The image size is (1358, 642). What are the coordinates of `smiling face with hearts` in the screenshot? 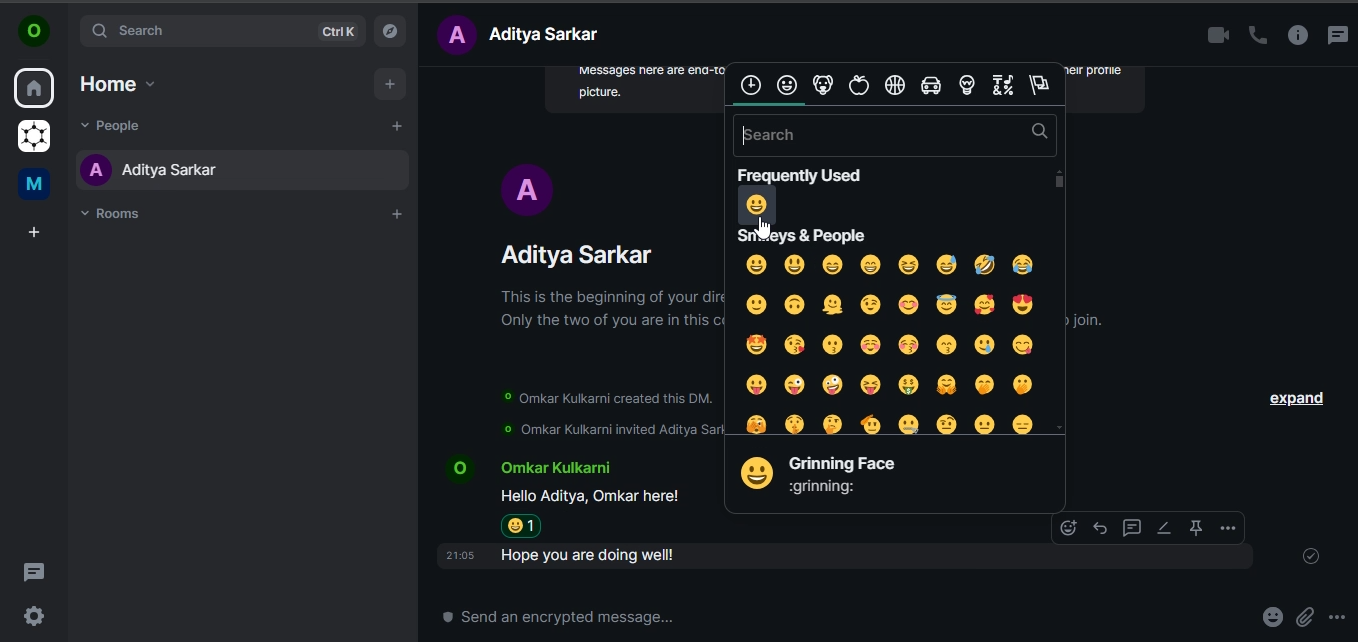 It's located at (983, 306).